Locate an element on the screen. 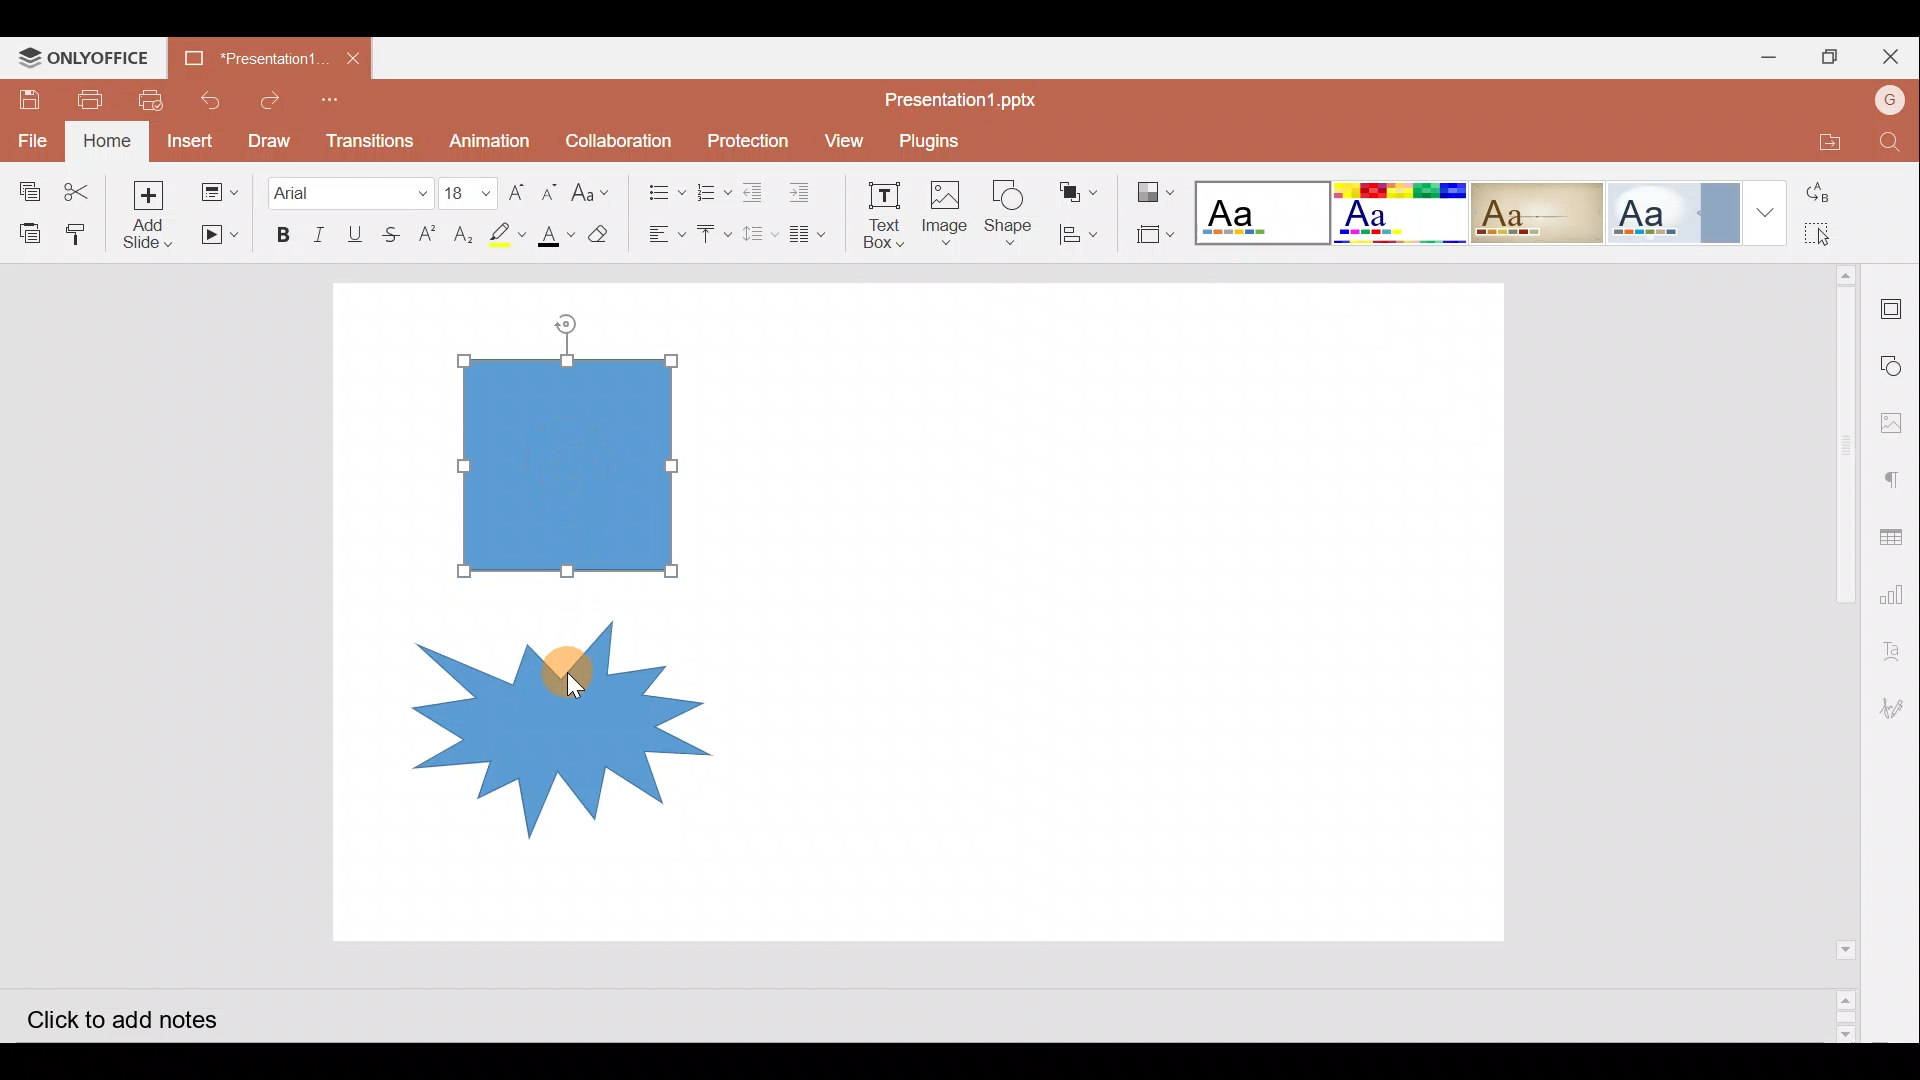 This screenshot has height=1080, width=1920. Change slide layout is located at coordinates (219, 190).